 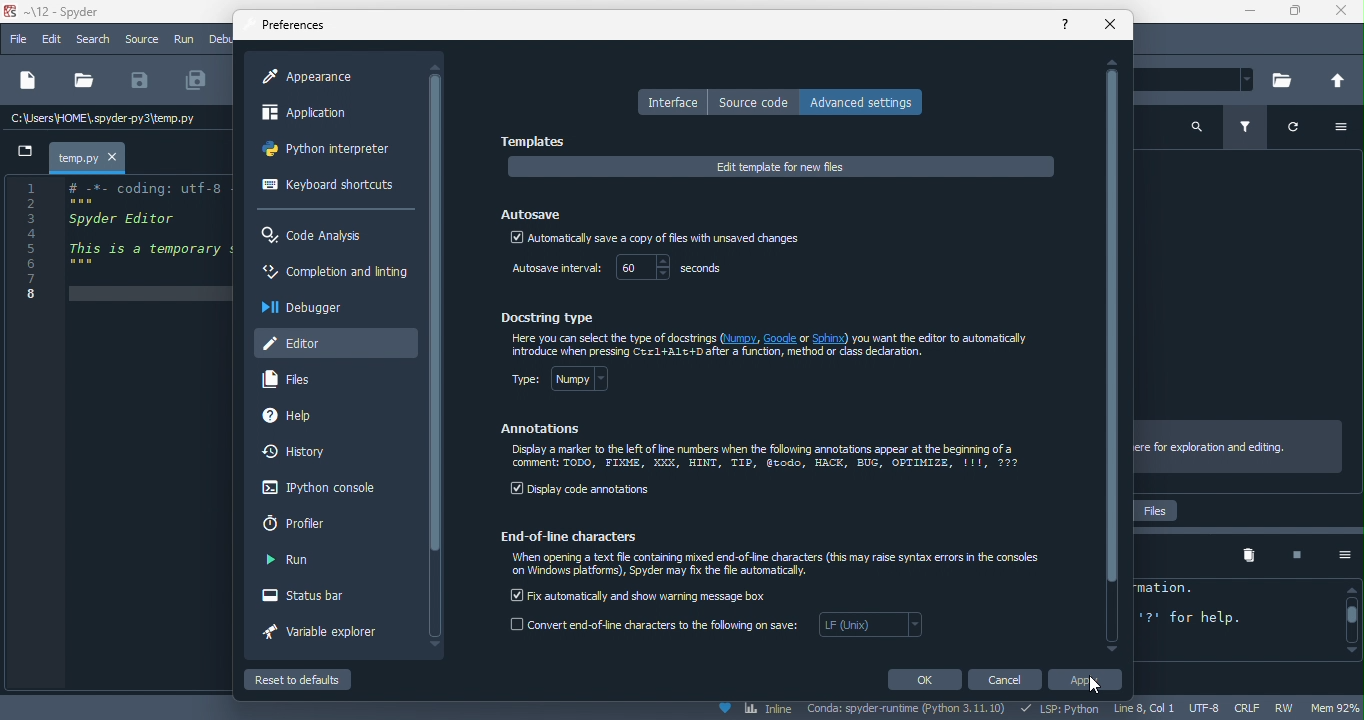 I want to click on search, so click(x=96, y=40).